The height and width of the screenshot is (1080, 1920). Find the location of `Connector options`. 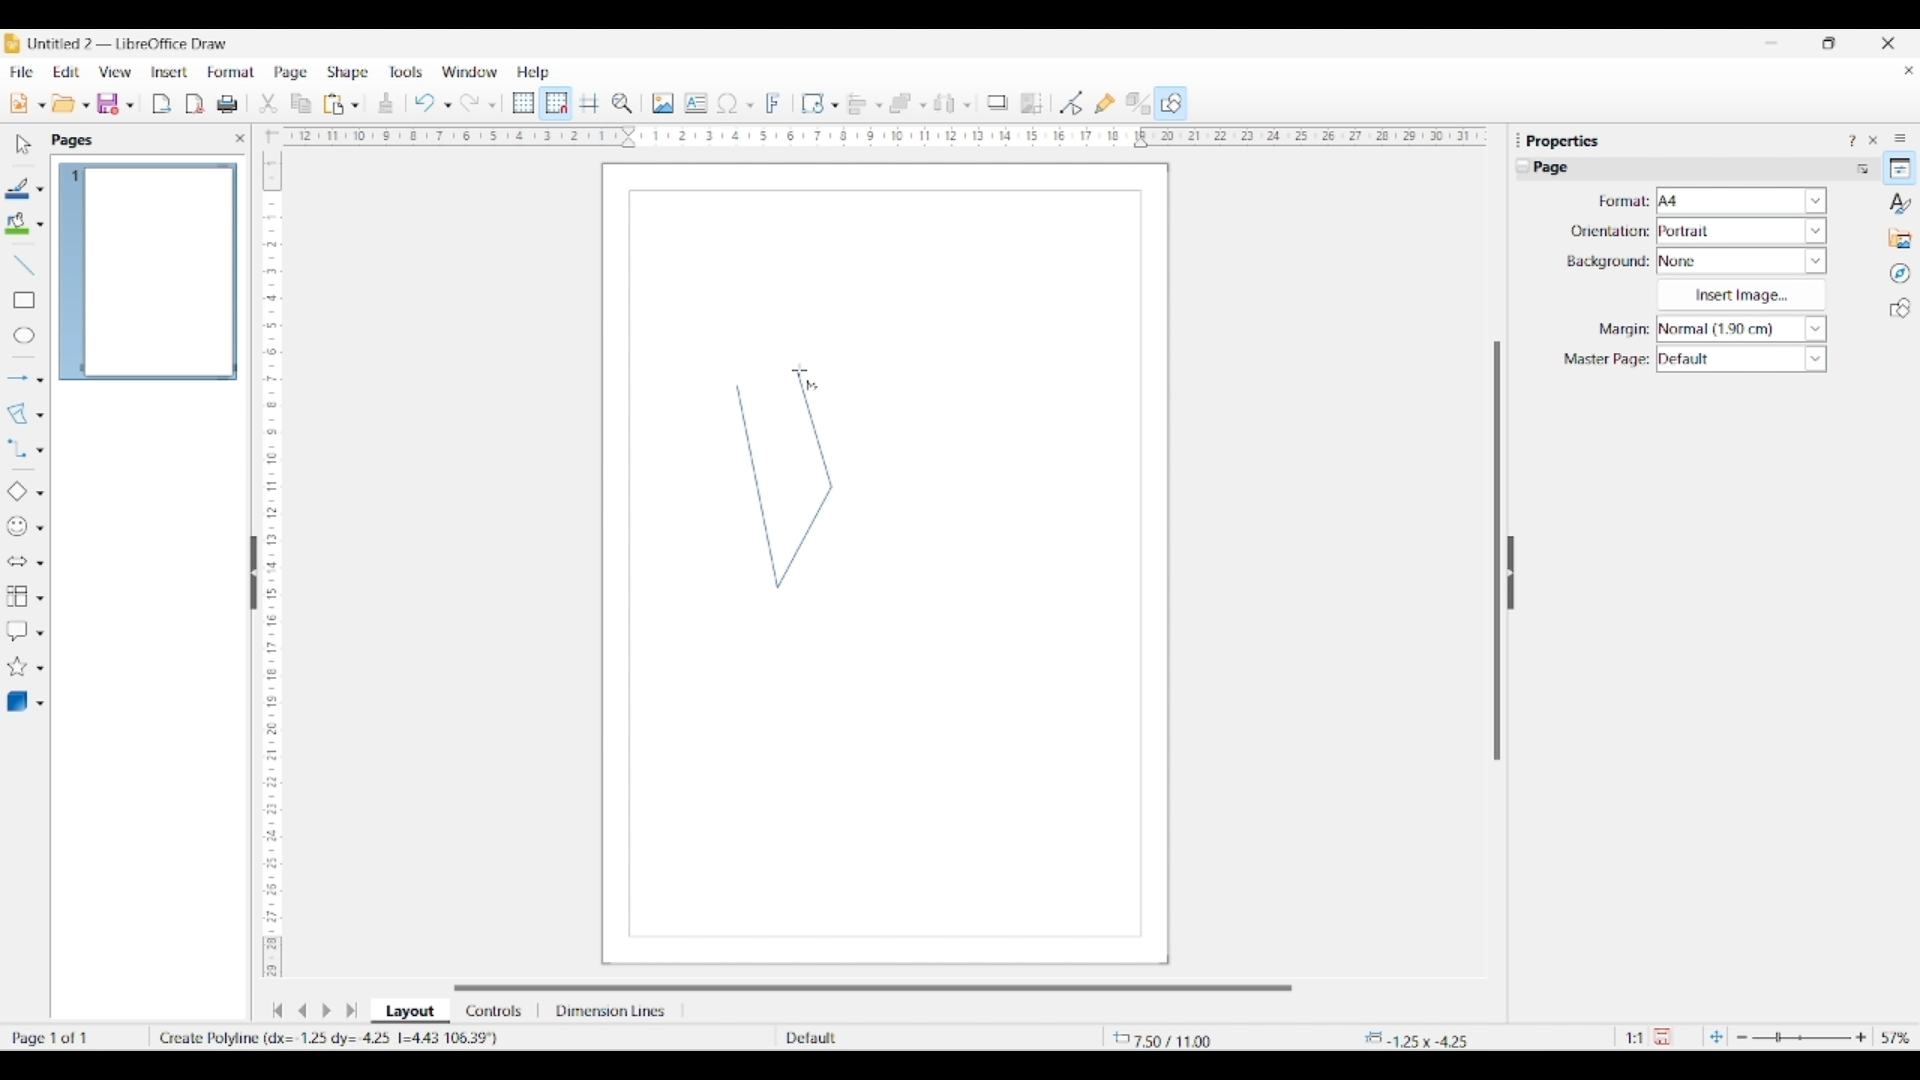

Connector options is located at coordinates (40, 450).